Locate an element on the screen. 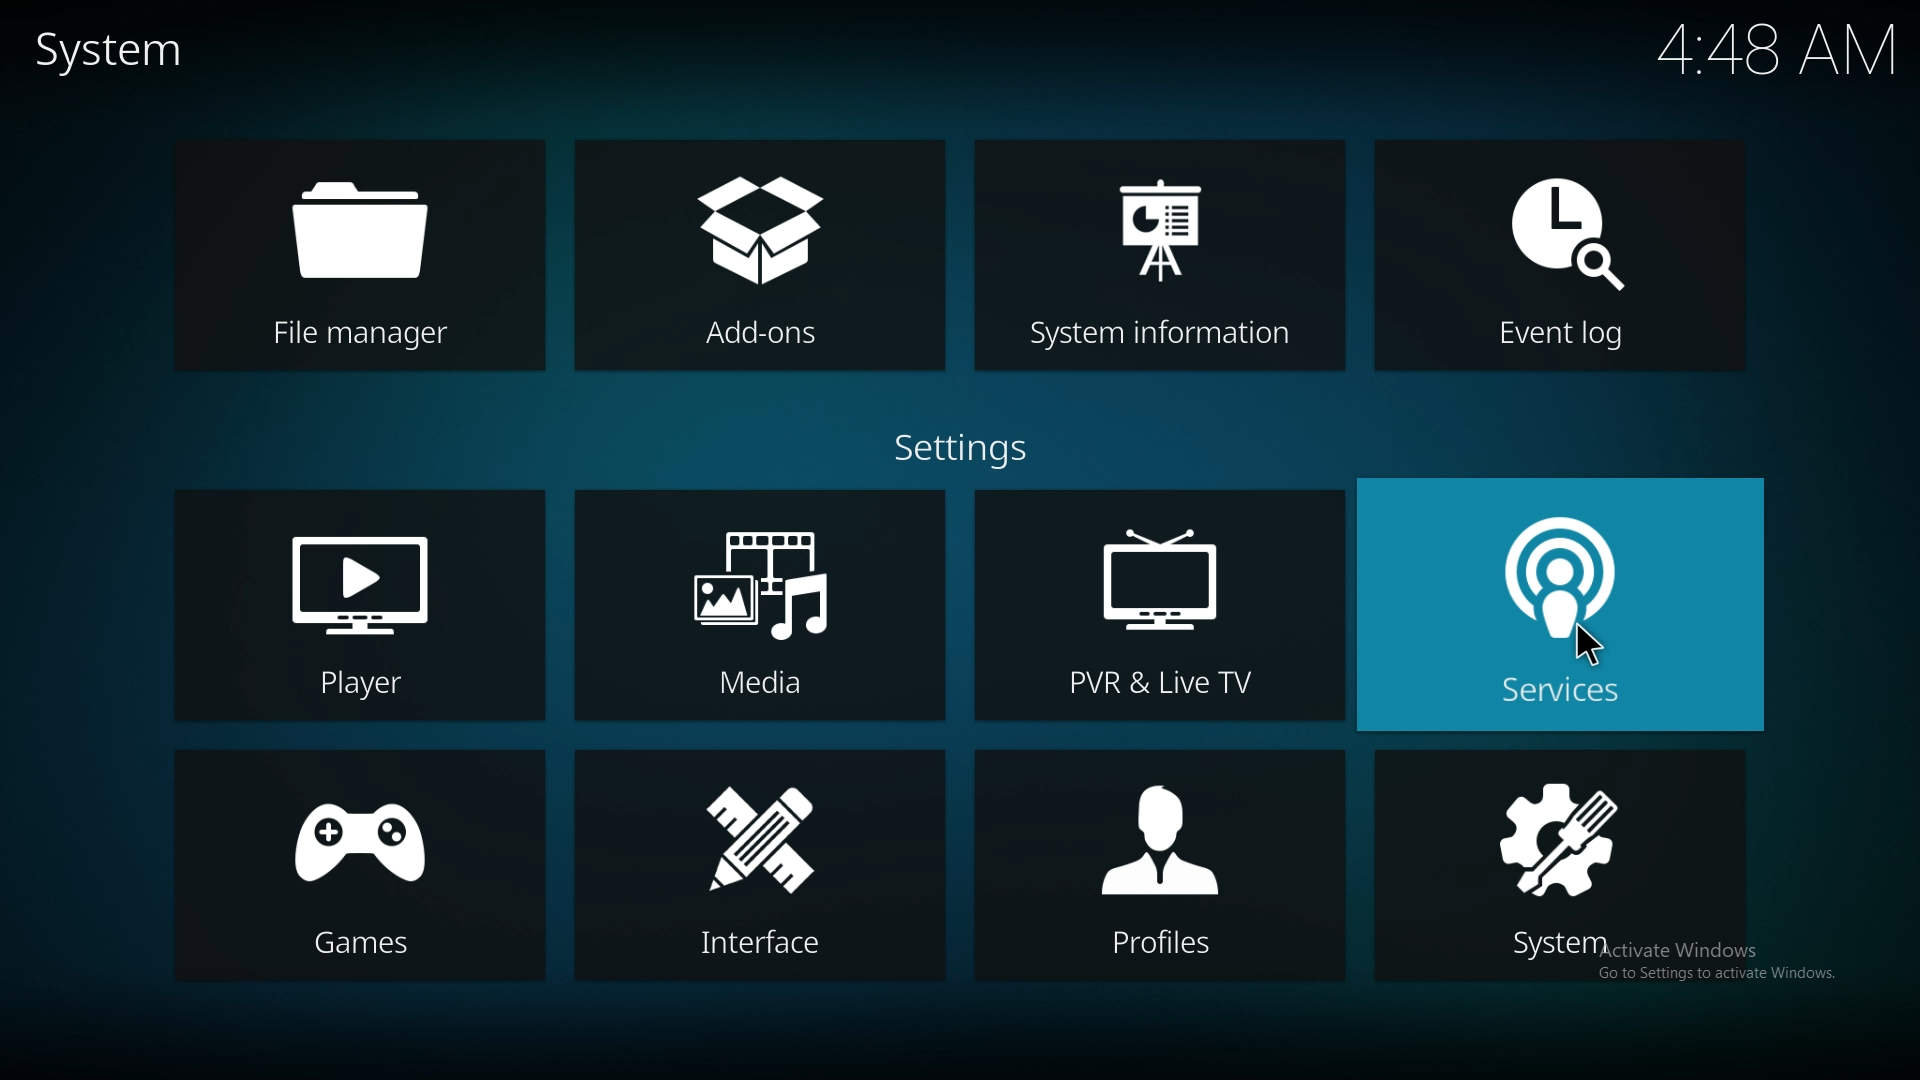 The image size is (1920, 1080). event log is located at coordinates (1558, 262).